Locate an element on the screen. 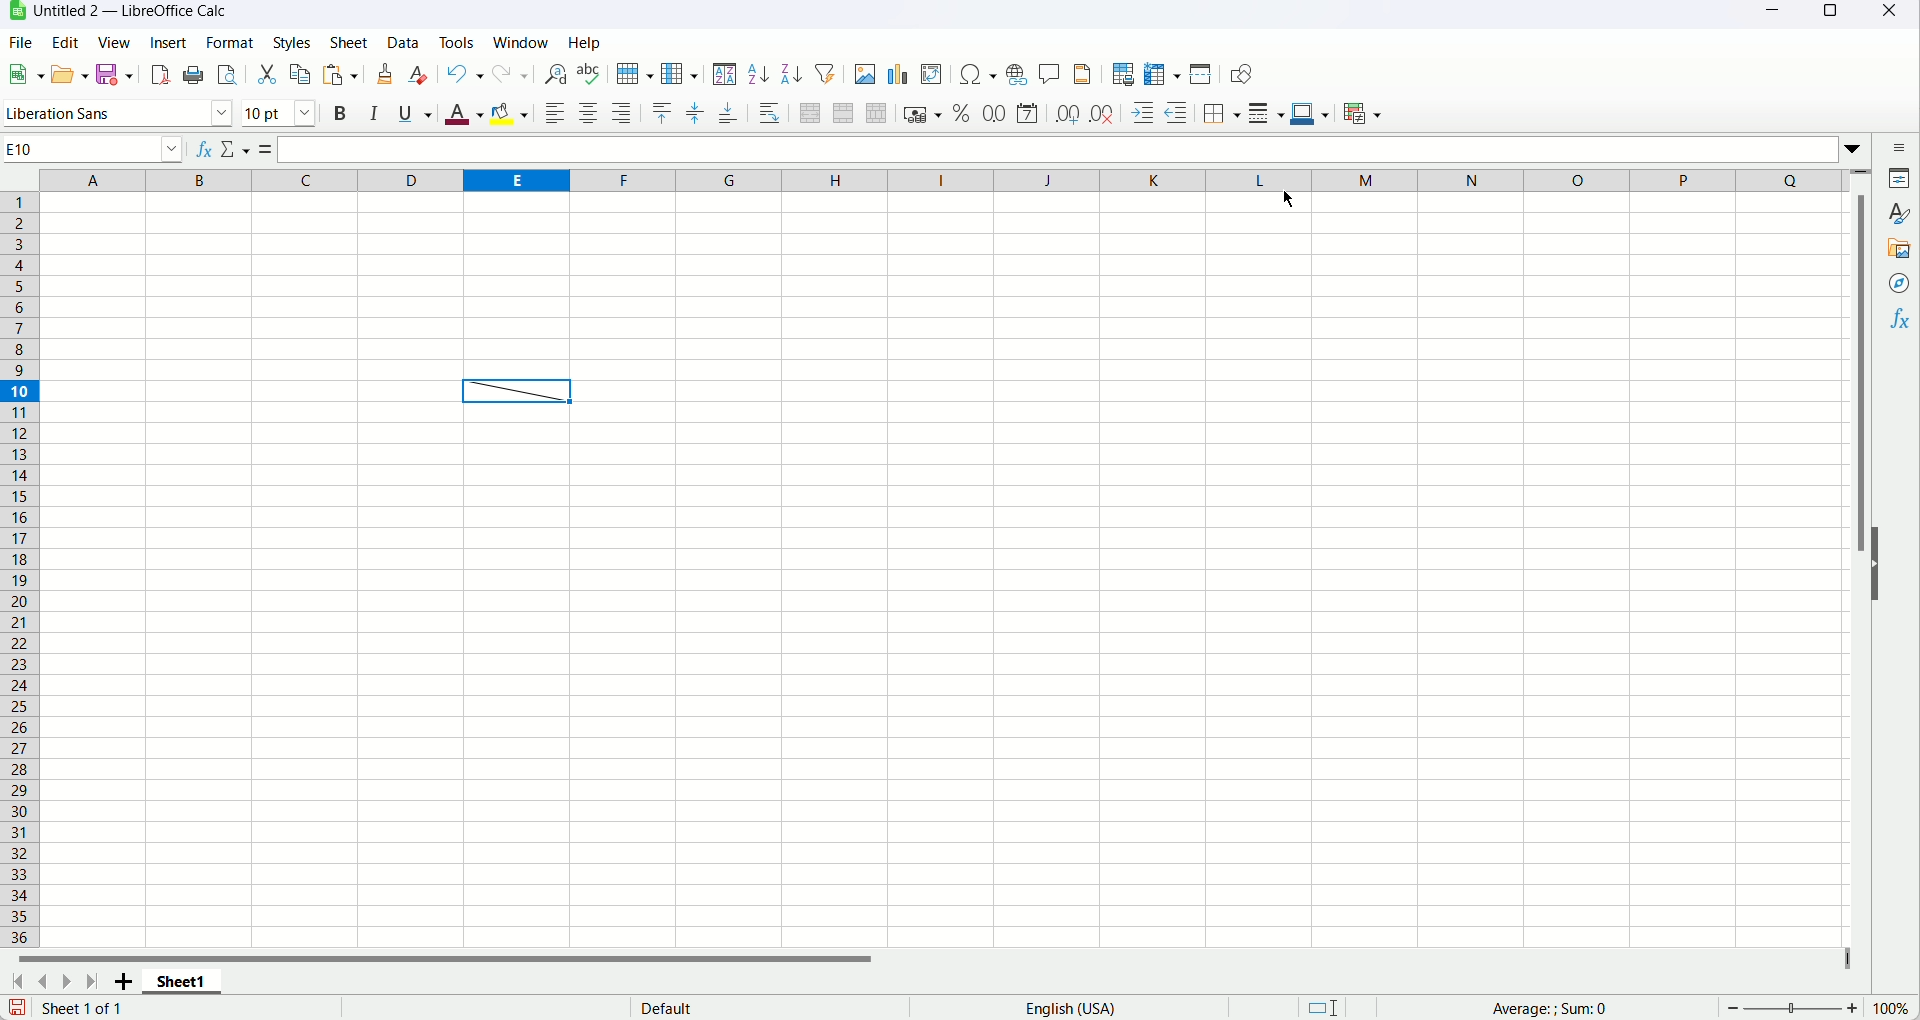 This screenshot has width=1920, height=1020. App icon is located at coordinates (14, 12).